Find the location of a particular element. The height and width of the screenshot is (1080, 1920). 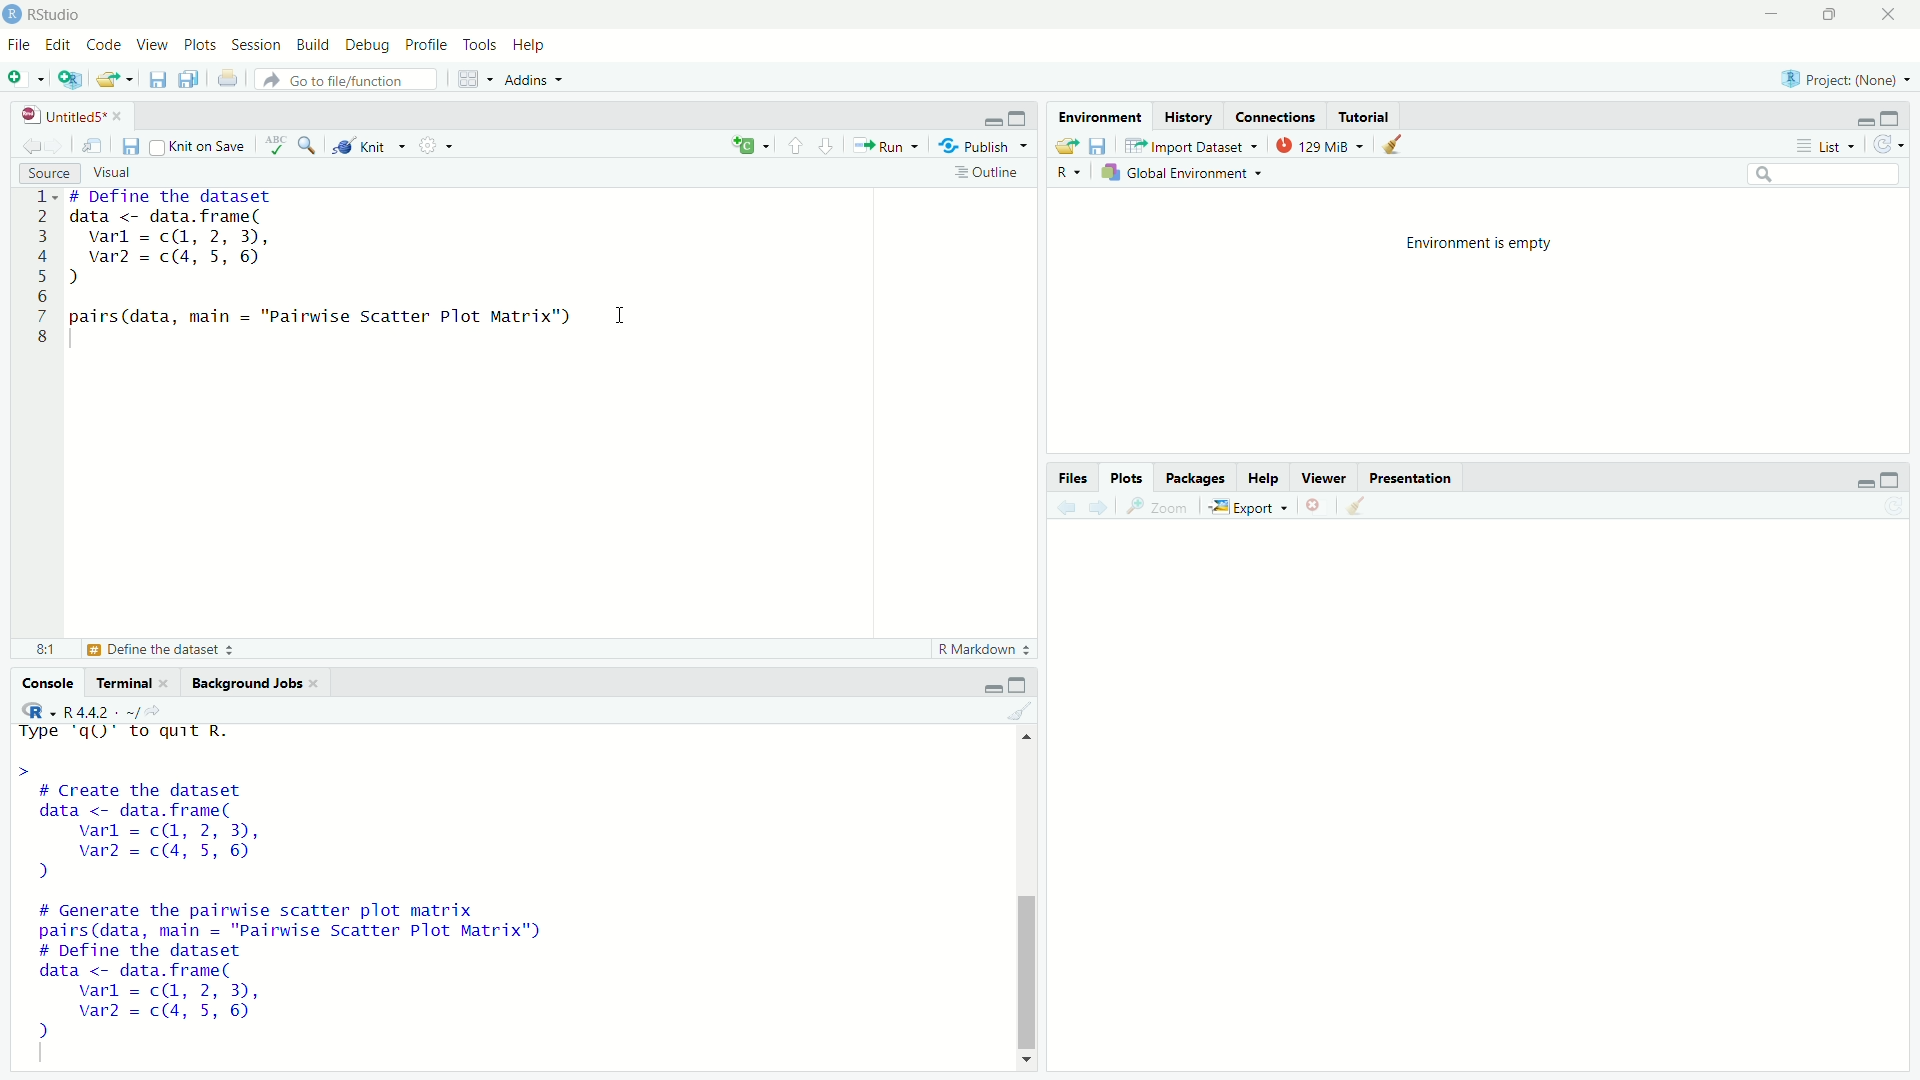

Console is located at coordinates (48, 684).